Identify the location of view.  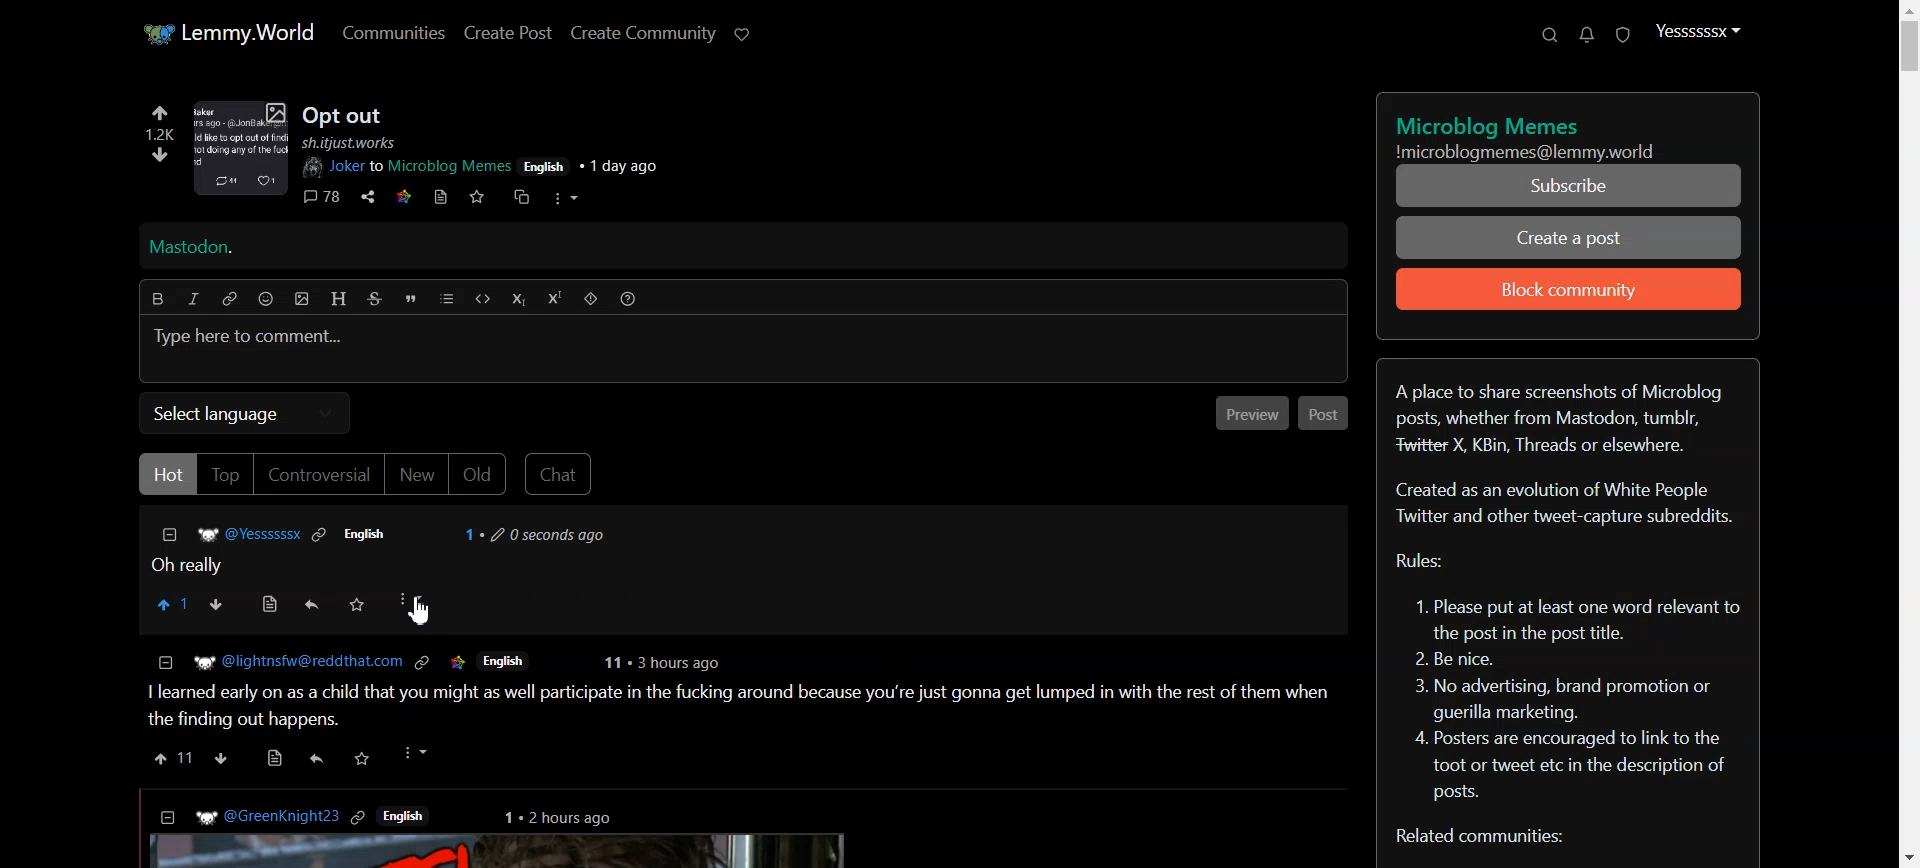
(274, 756).